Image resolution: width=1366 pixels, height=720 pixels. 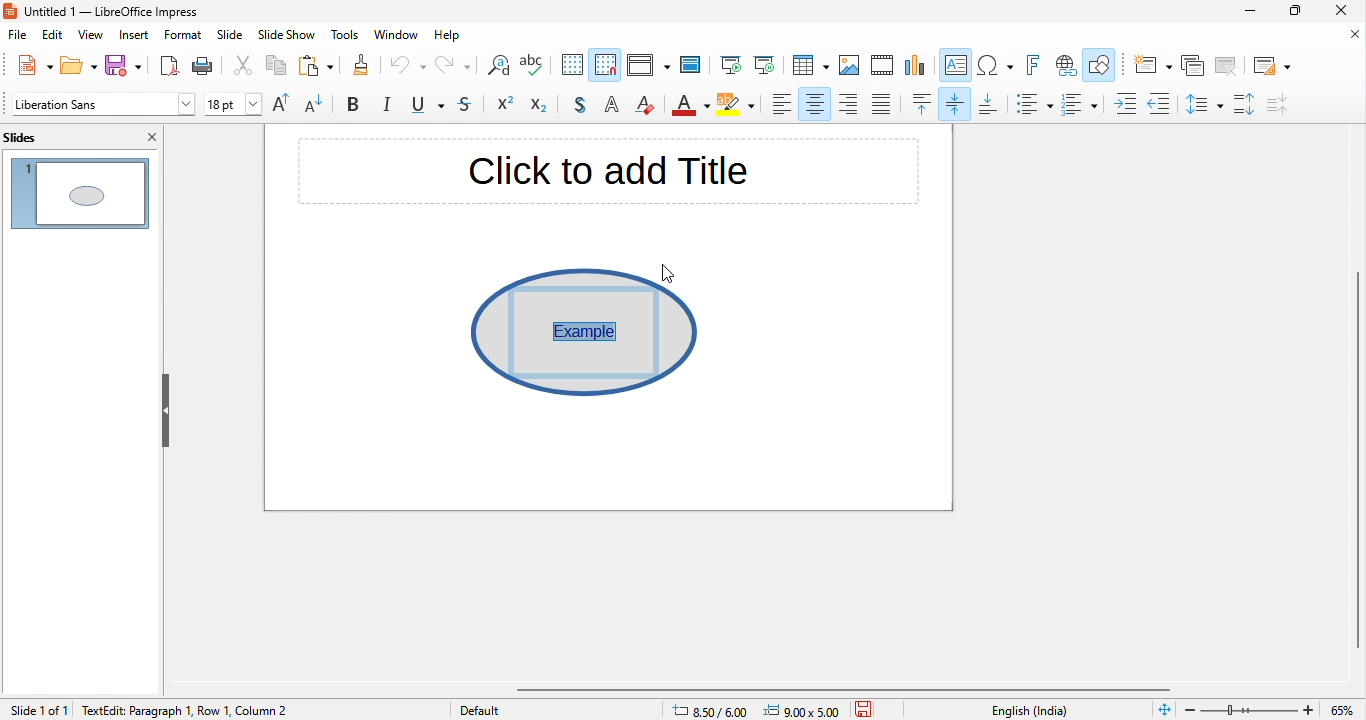 I want to click on edit, so click(x=54, y=36).